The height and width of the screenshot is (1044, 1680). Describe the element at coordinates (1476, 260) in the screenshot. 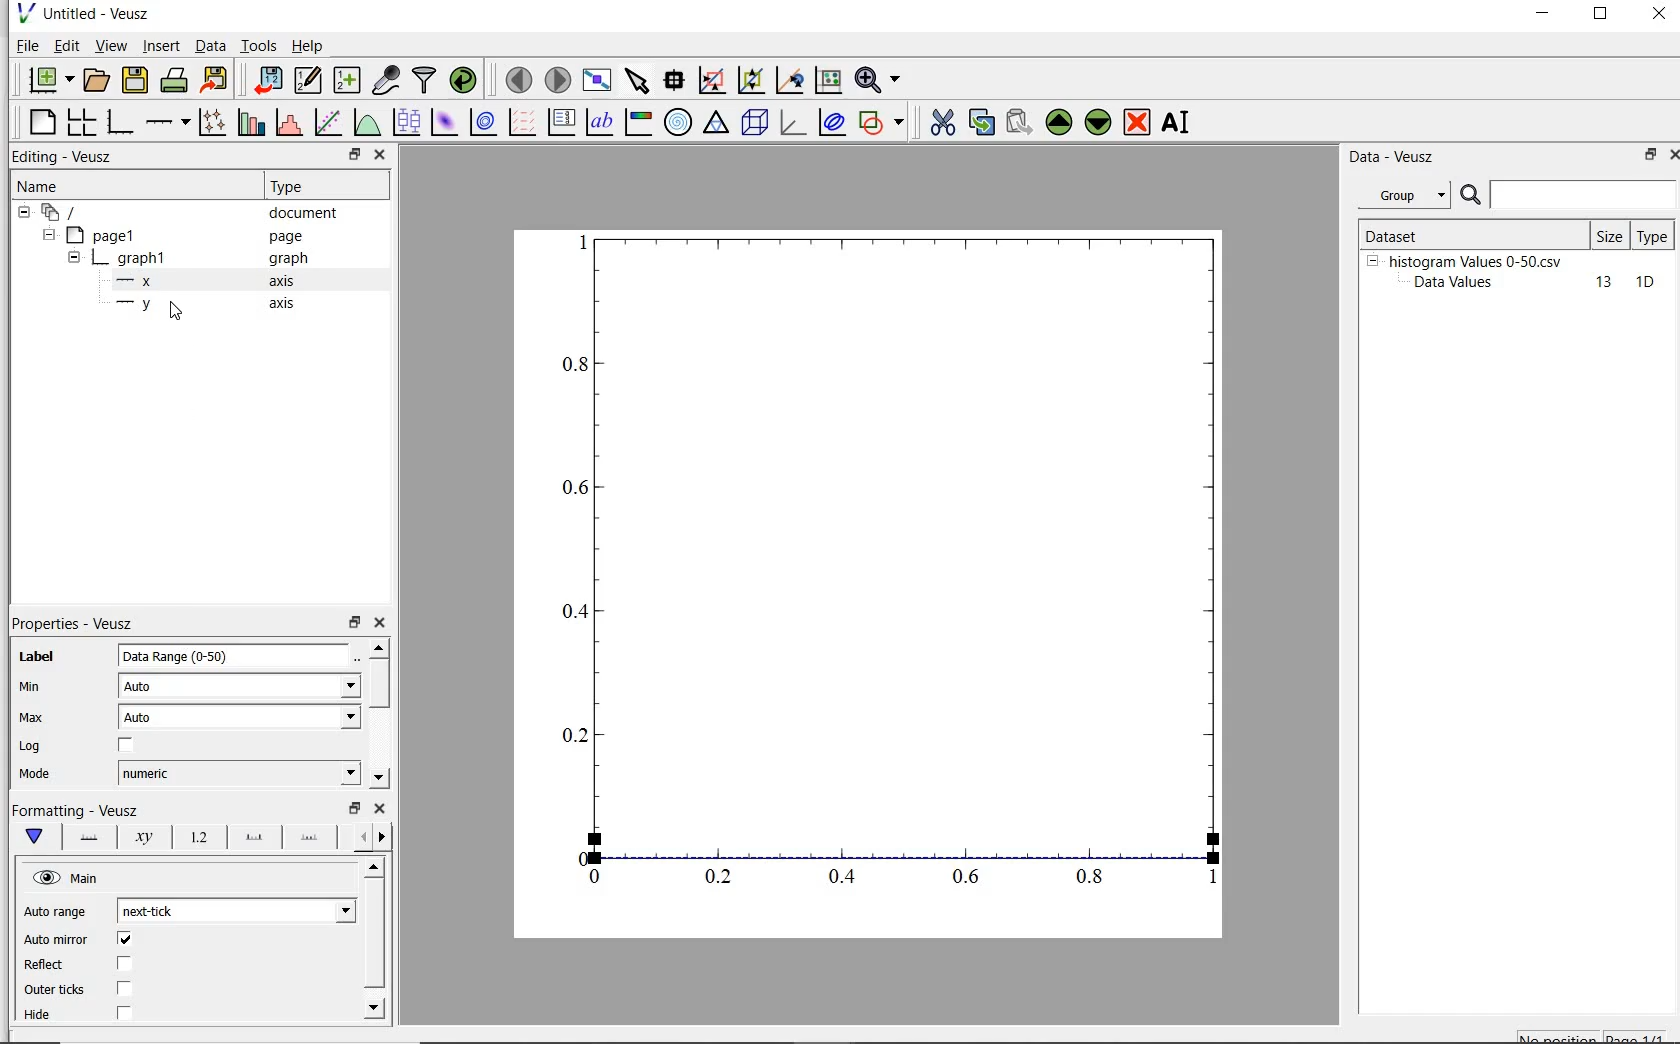

I see `histogram Values 0-50.csv` at that location.